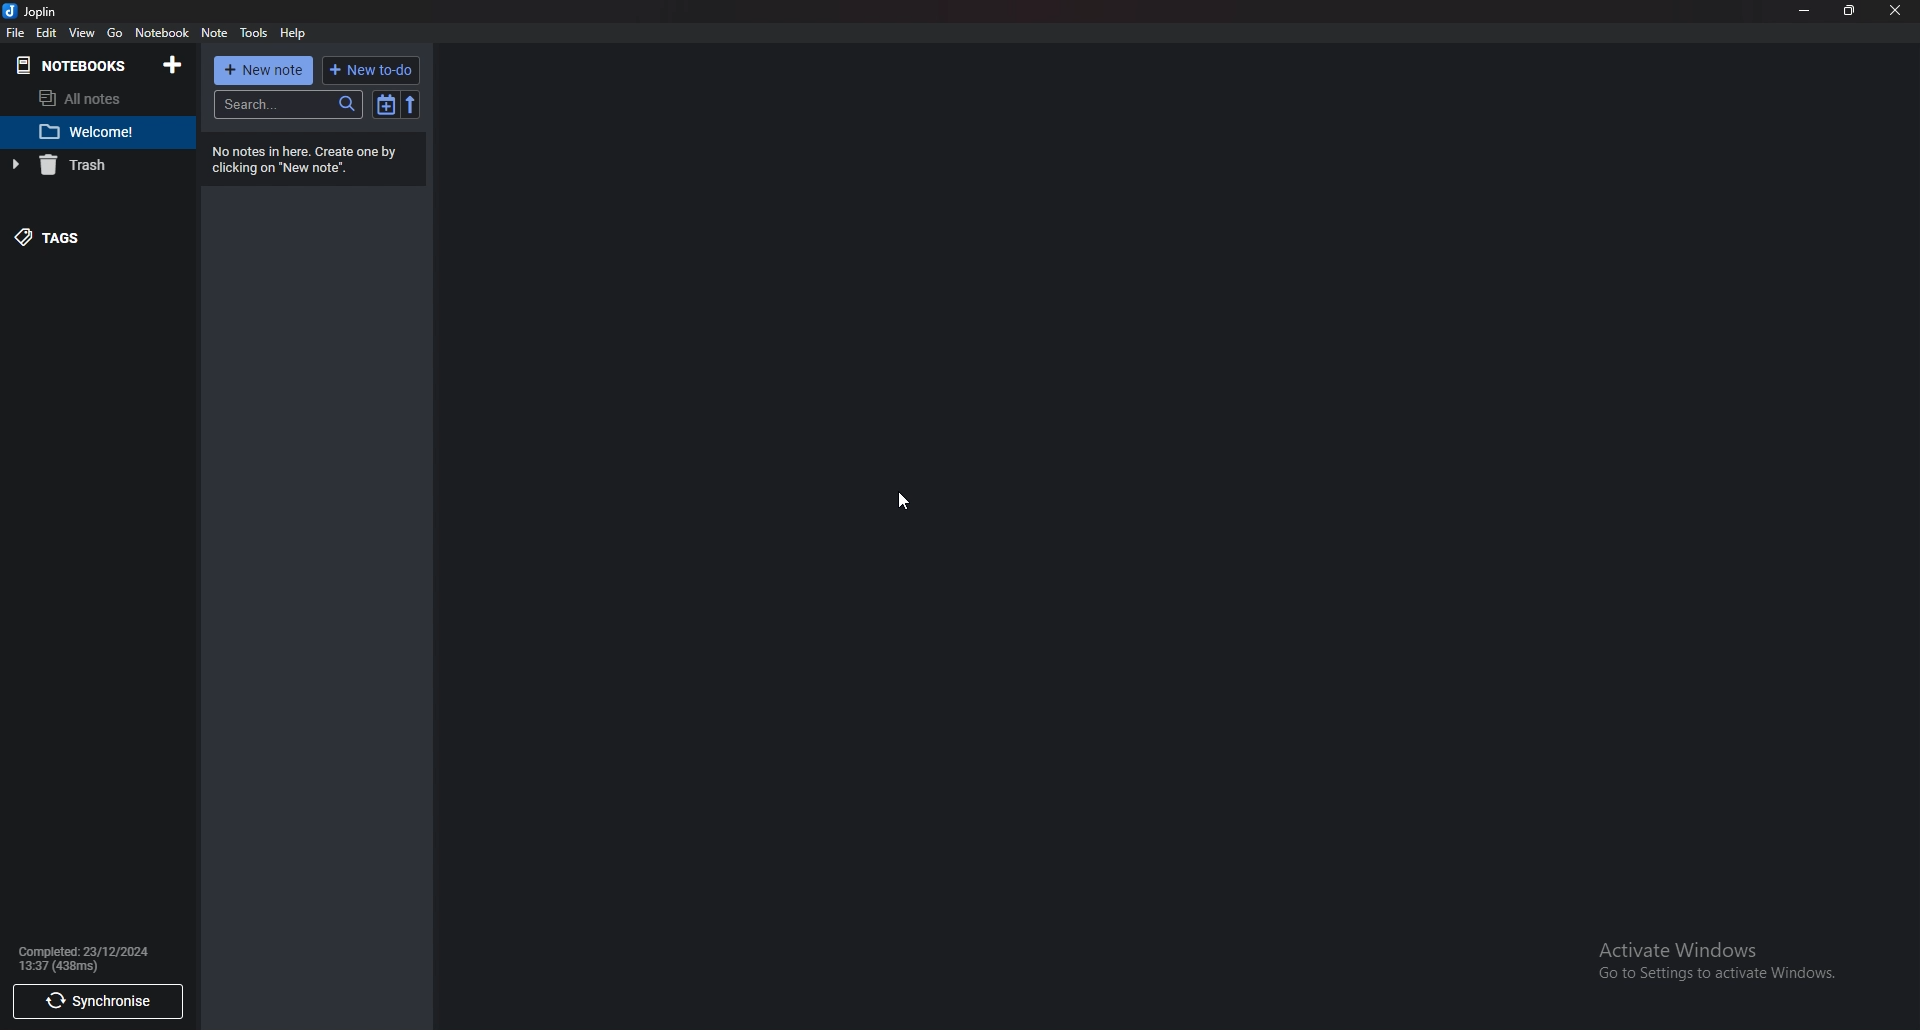 The image size is (1920, 1030). Describe the element at coordinates (296, 33) in the screenshot. I see `Help` at that location.